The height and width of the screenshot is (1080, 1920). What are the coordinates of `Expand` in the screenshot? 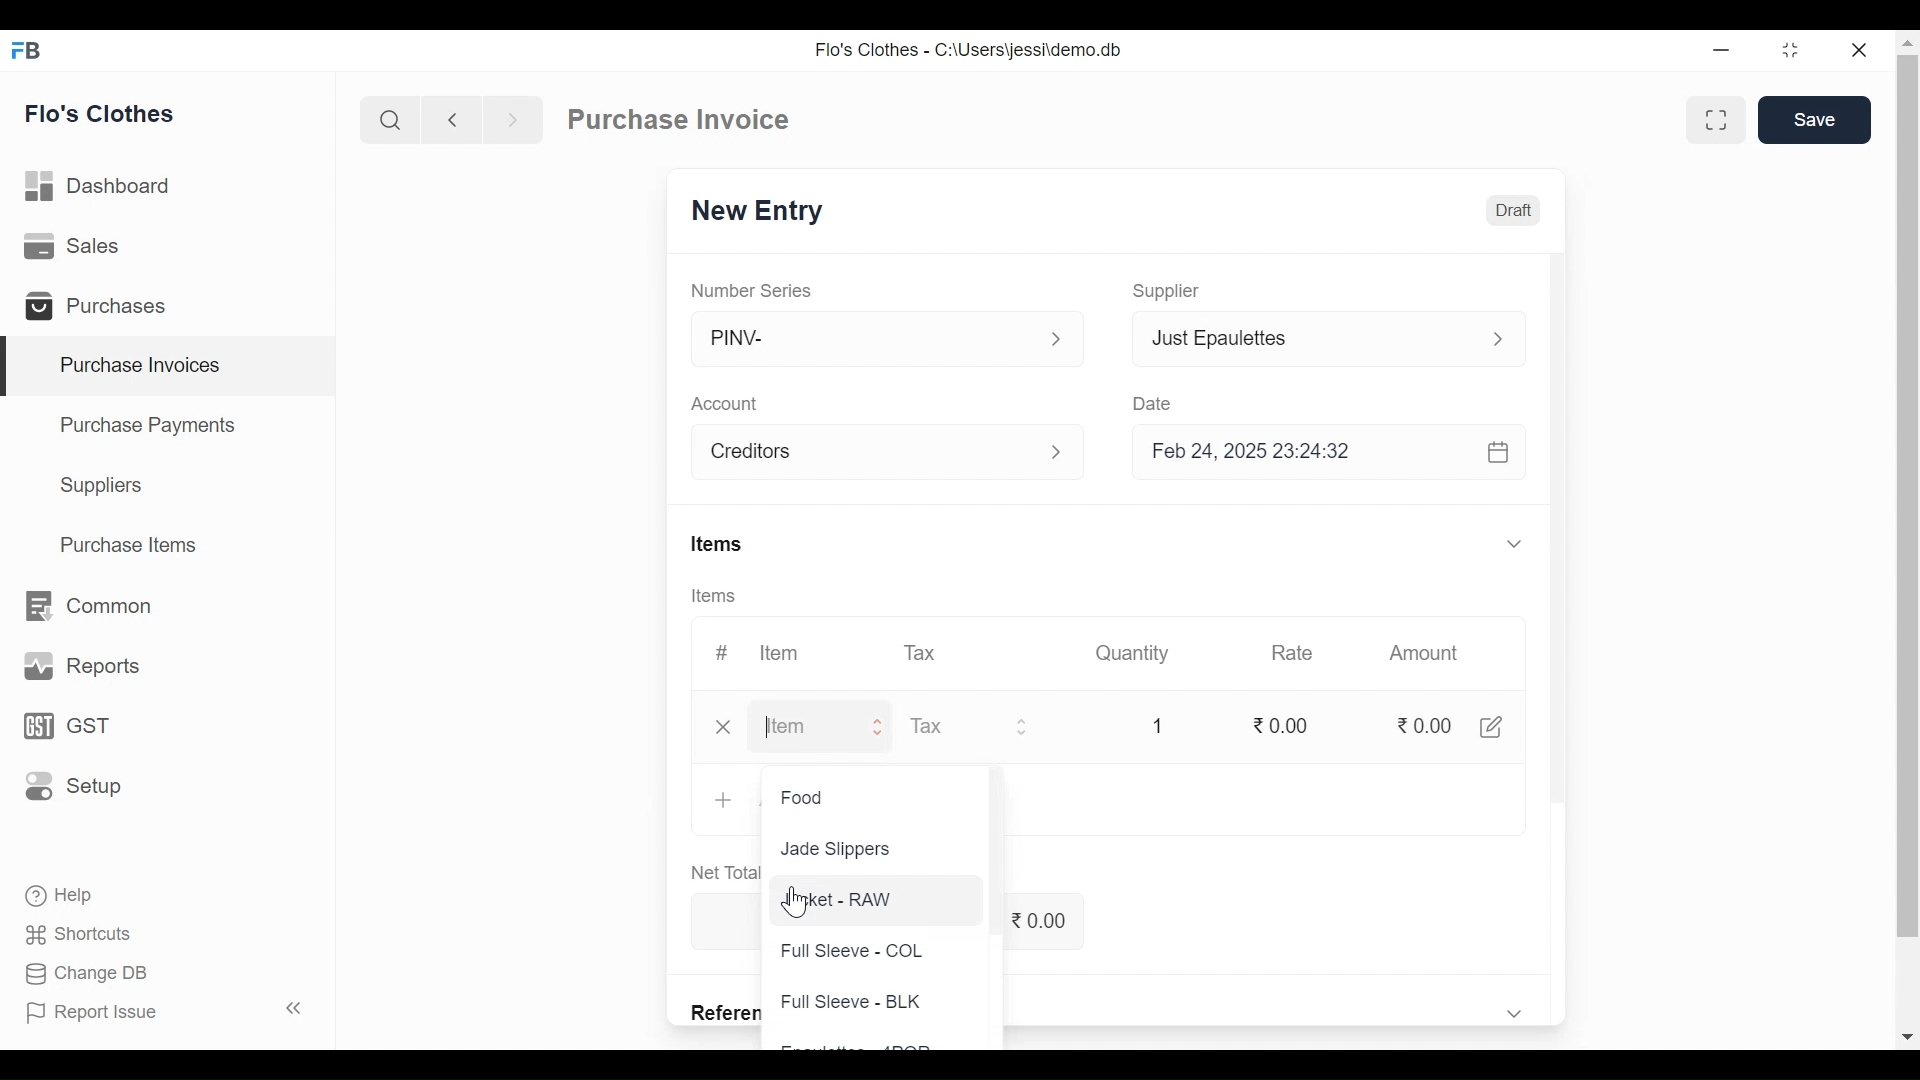 It's located at (1515, 543).